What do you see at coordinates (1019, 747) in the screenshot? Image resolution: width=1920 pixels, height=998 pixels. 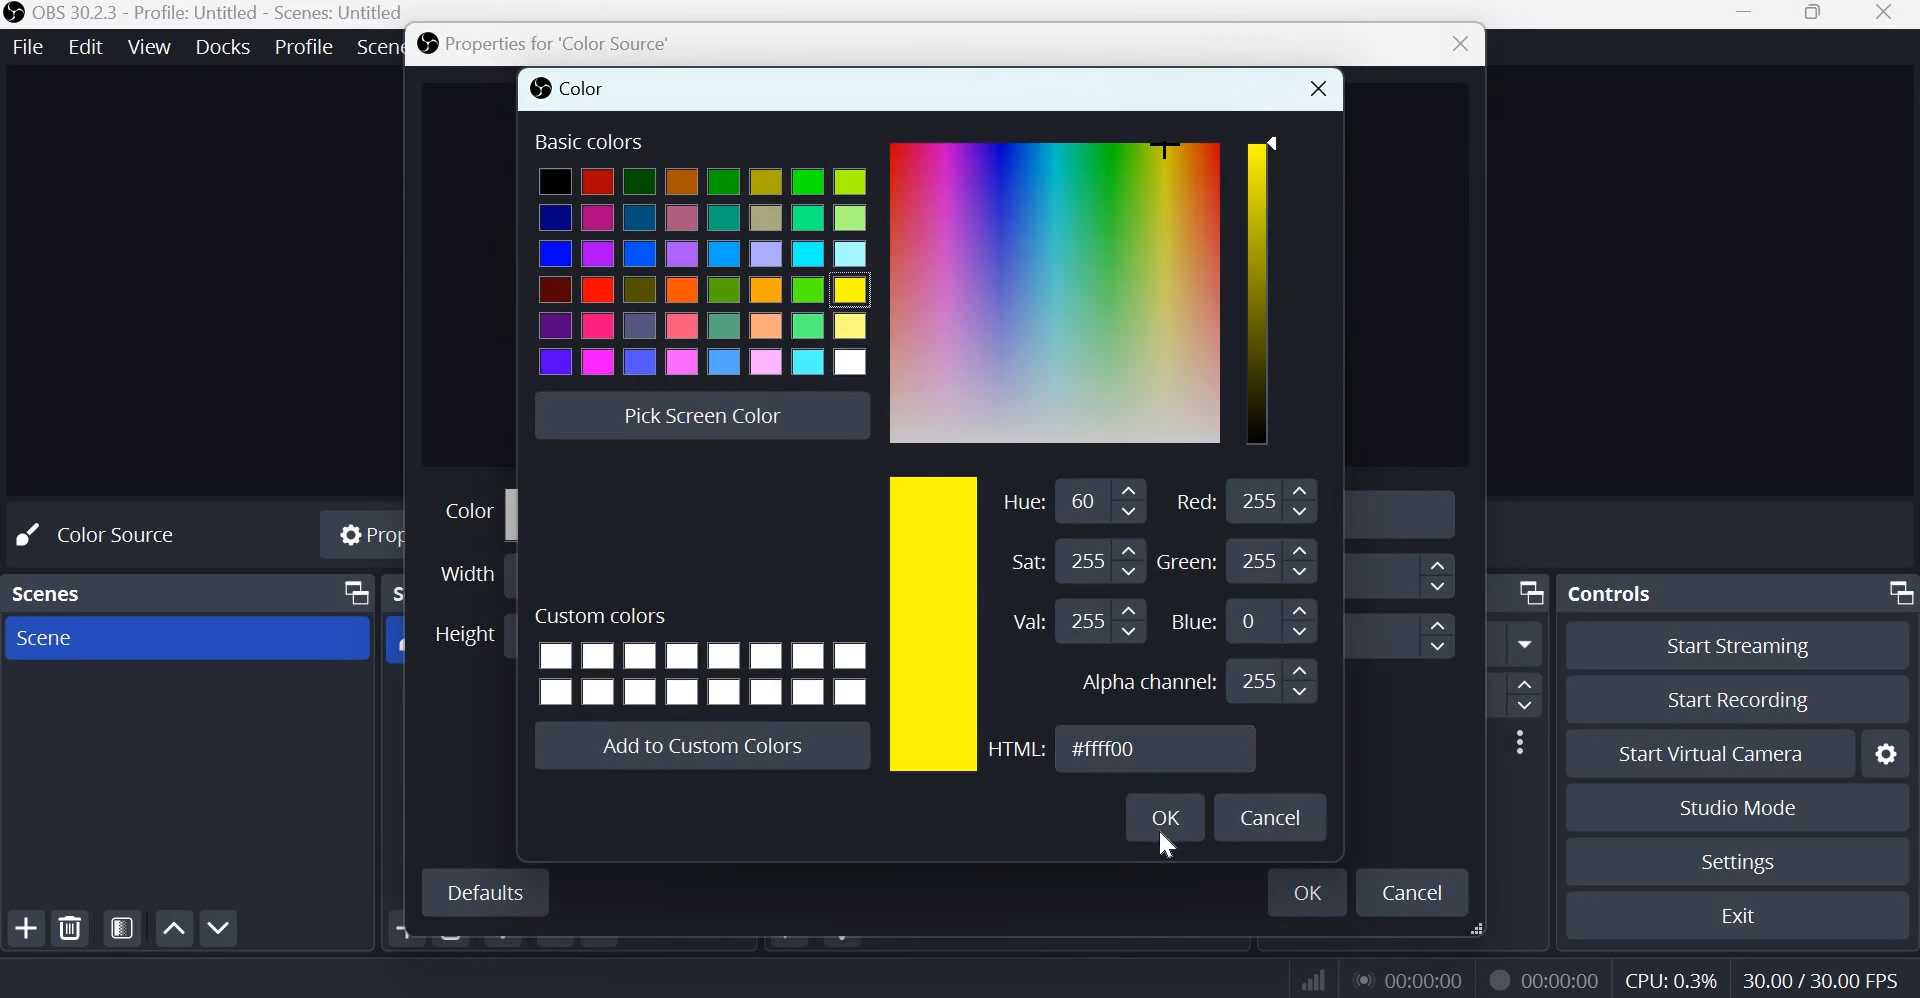 I see `HTML: ` at bounding box center [1019, 747].